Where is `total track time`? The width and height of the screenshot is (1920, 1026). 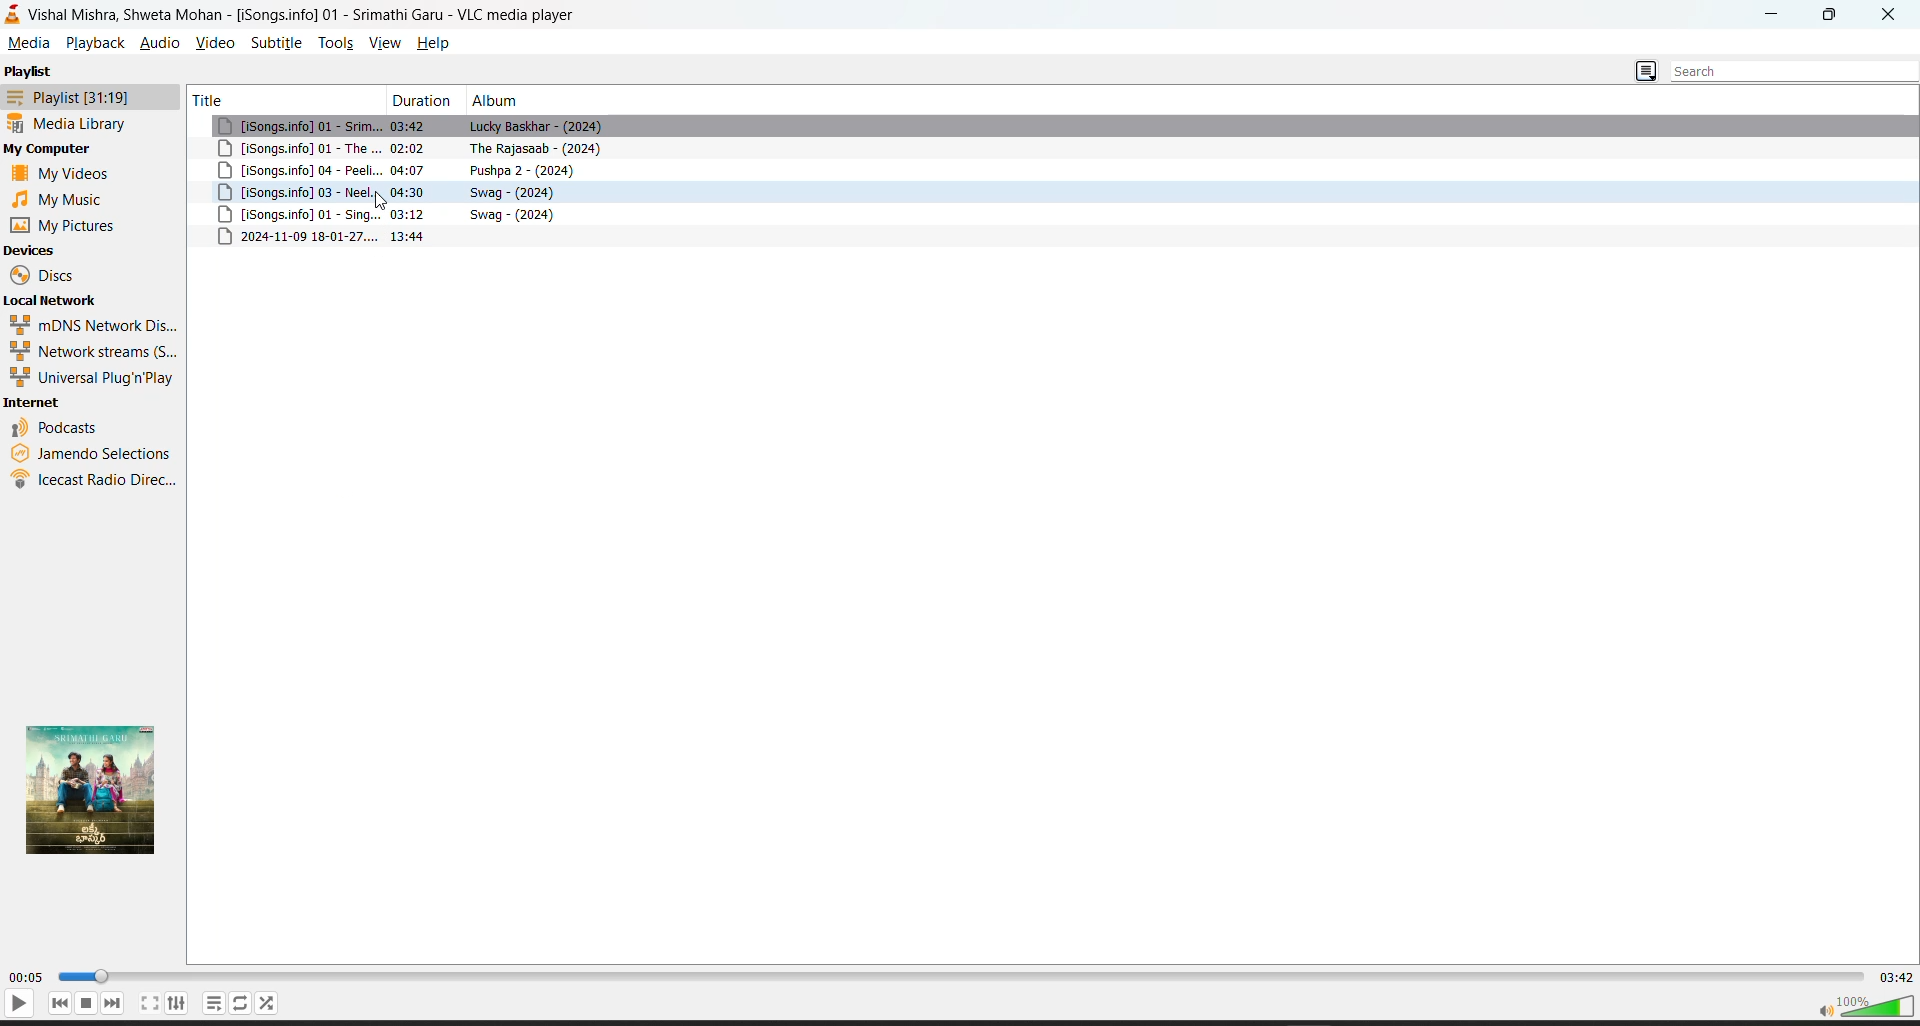 total track time is located at coordinates (1895, 976).